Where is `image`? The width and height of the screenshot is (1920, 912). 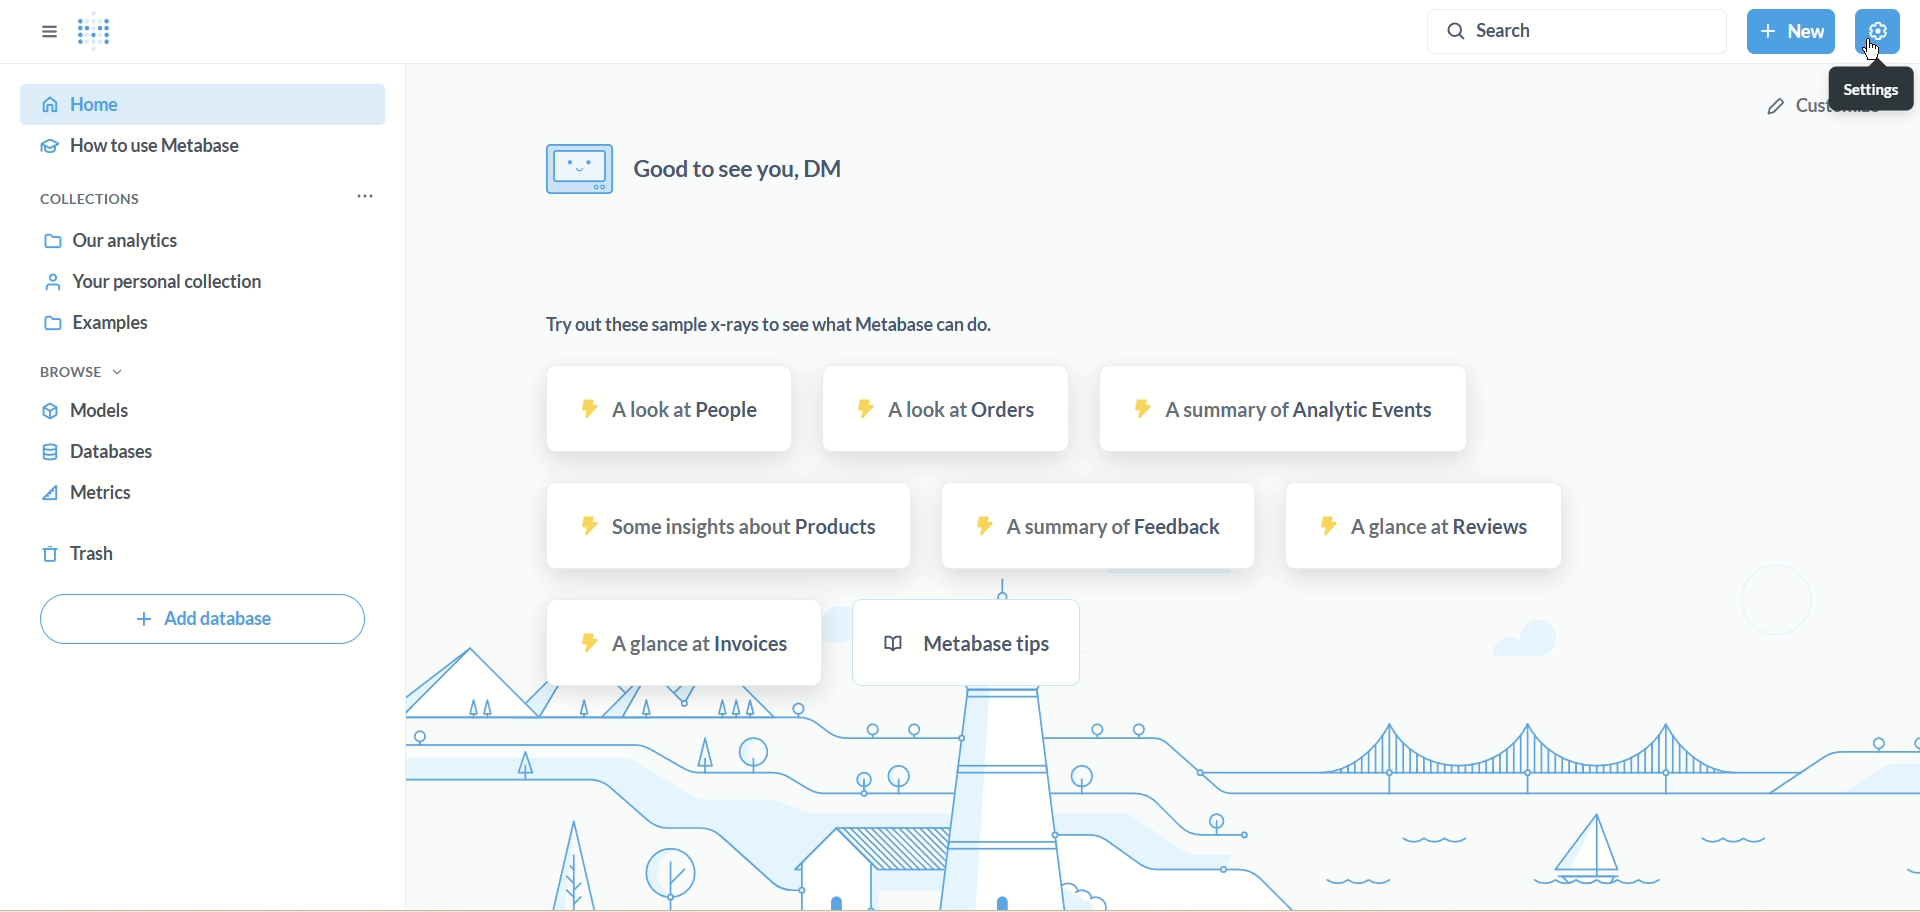 image is located at coordinates (577, 167).